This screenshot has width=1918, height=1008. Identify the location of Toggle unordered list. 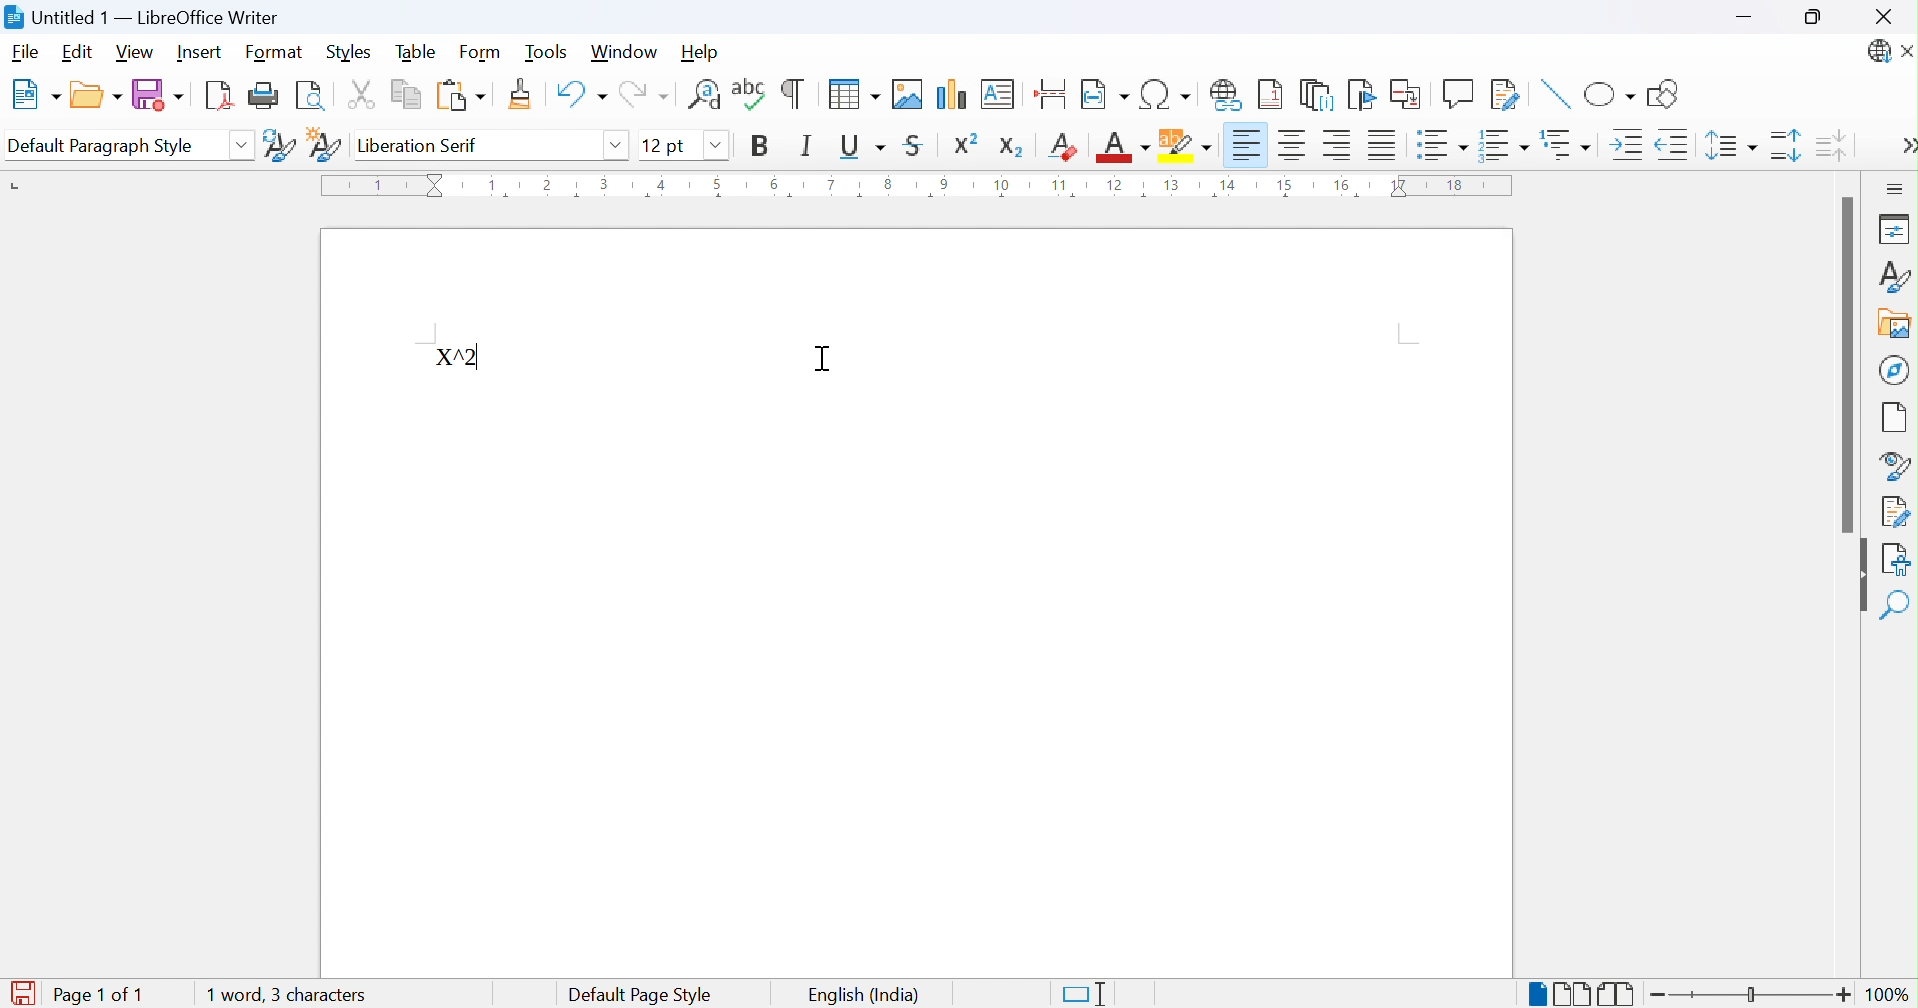
(1443, 148).